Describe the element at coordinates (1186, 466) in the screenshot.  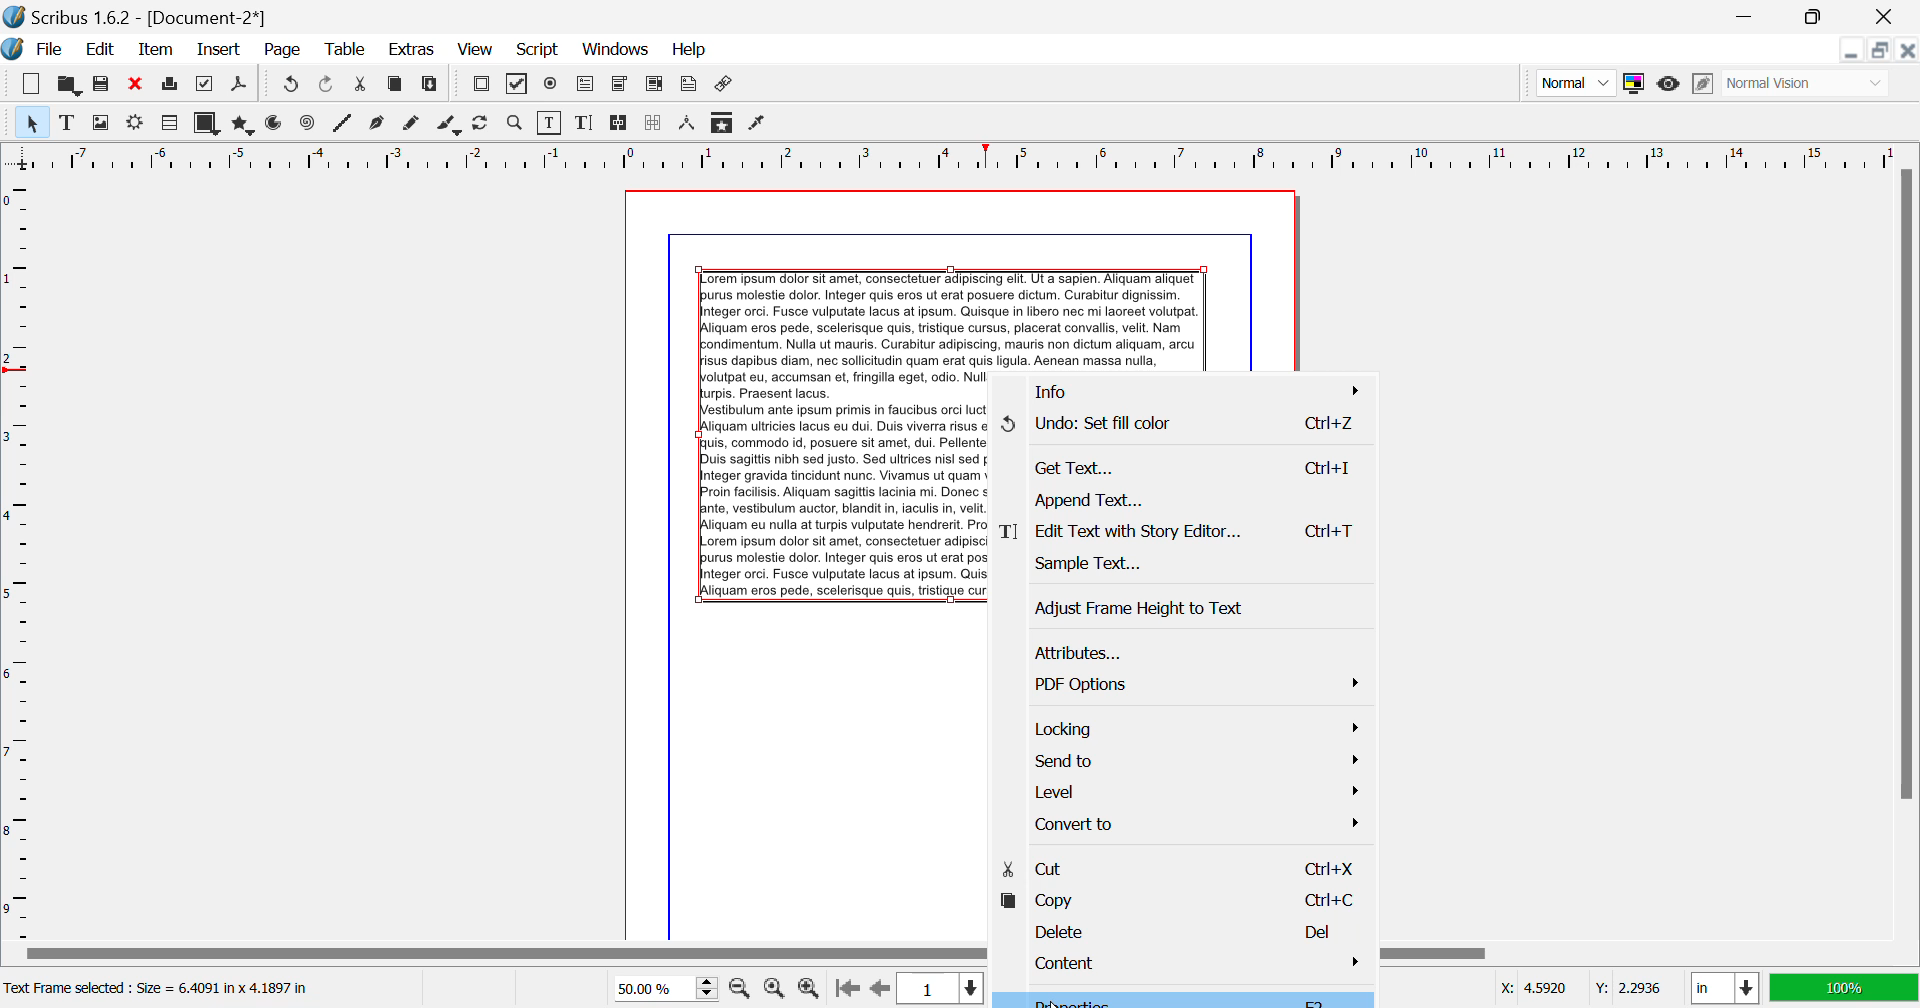
I see `Get Text` at that location.